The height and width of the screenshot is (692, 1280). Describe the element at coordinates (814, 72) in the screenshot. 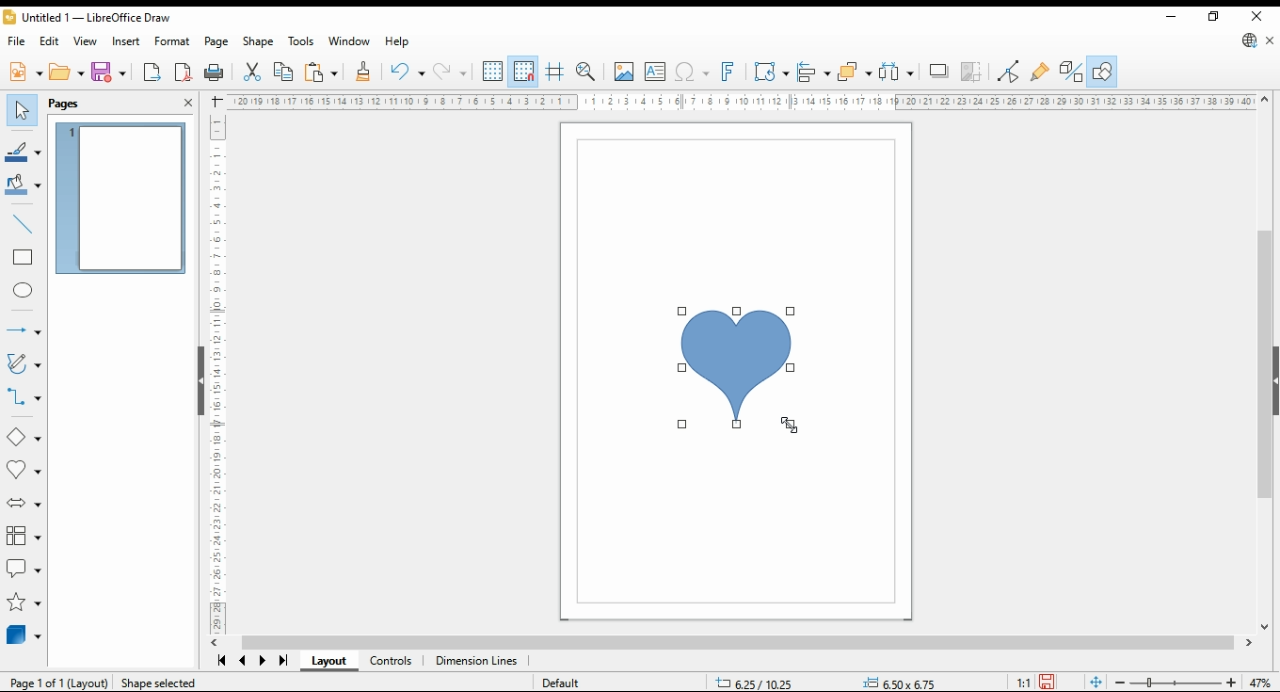

I see `align objects` at that location.